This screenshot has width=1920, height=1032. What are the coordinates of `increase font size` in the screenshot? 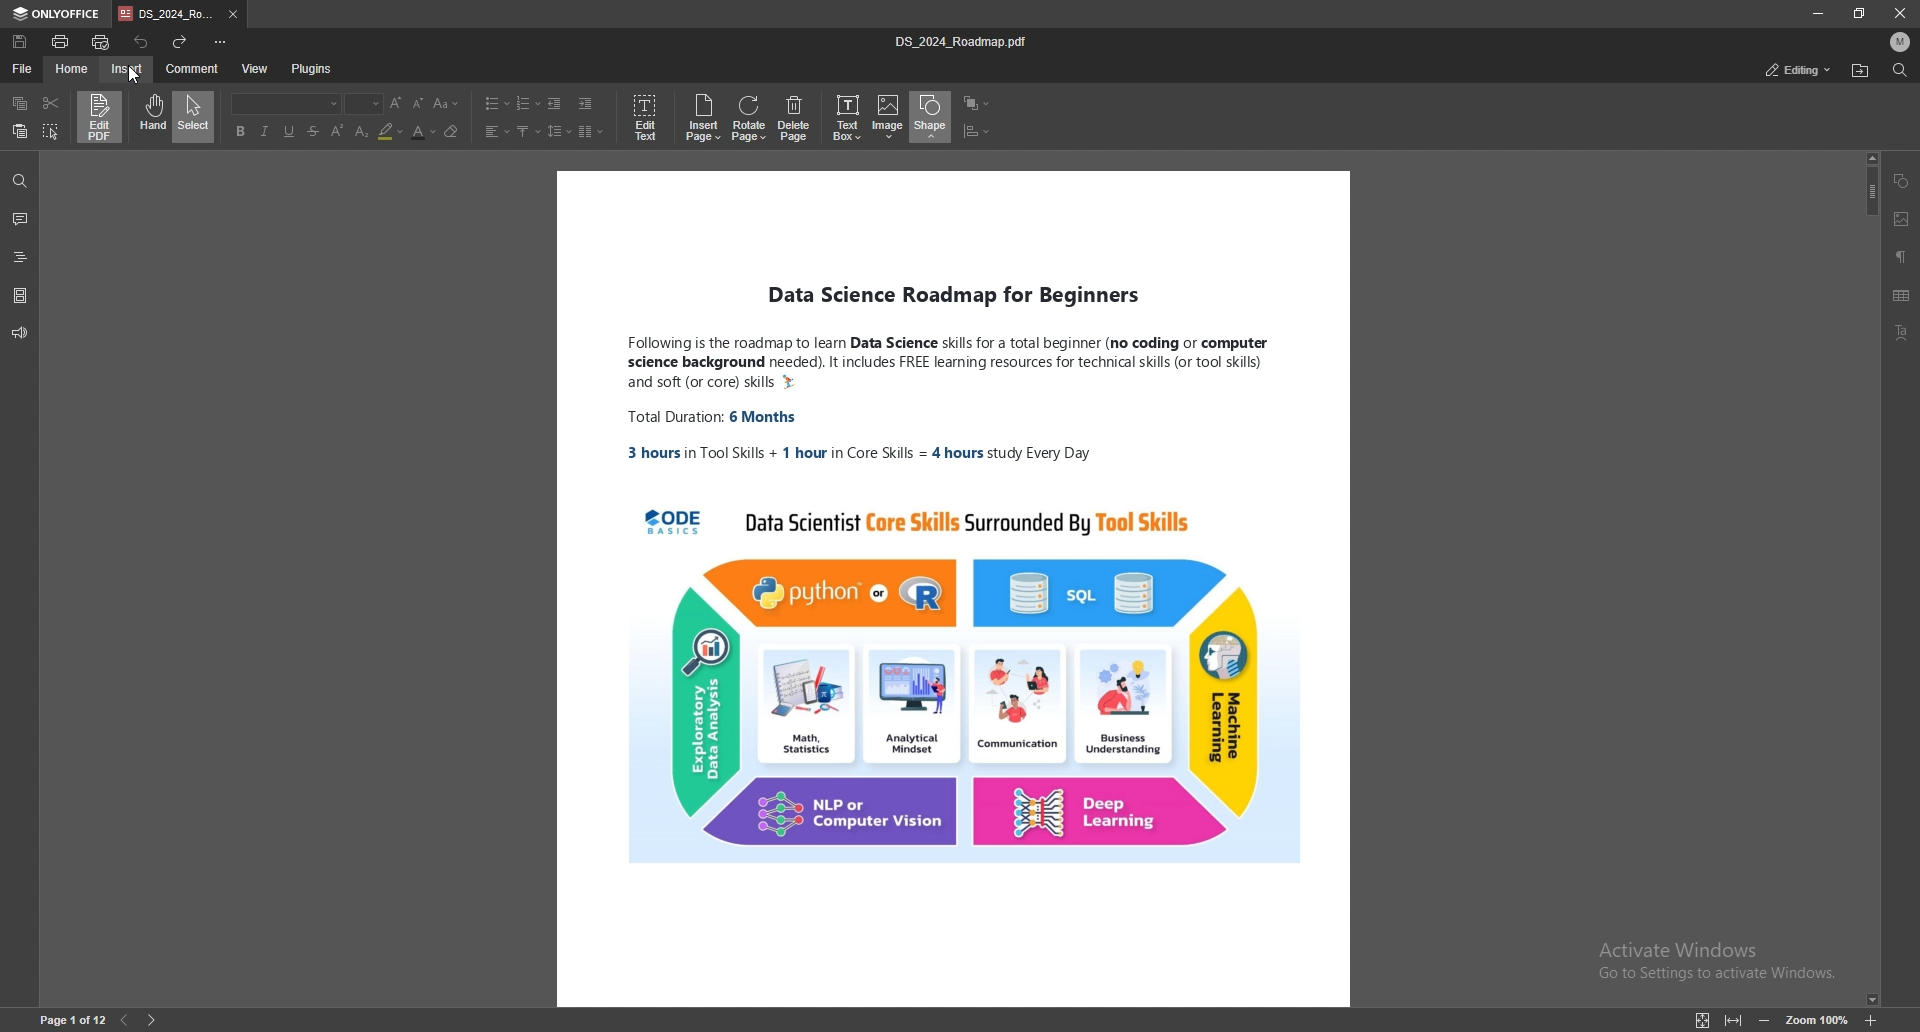 It's located at (397, 104).